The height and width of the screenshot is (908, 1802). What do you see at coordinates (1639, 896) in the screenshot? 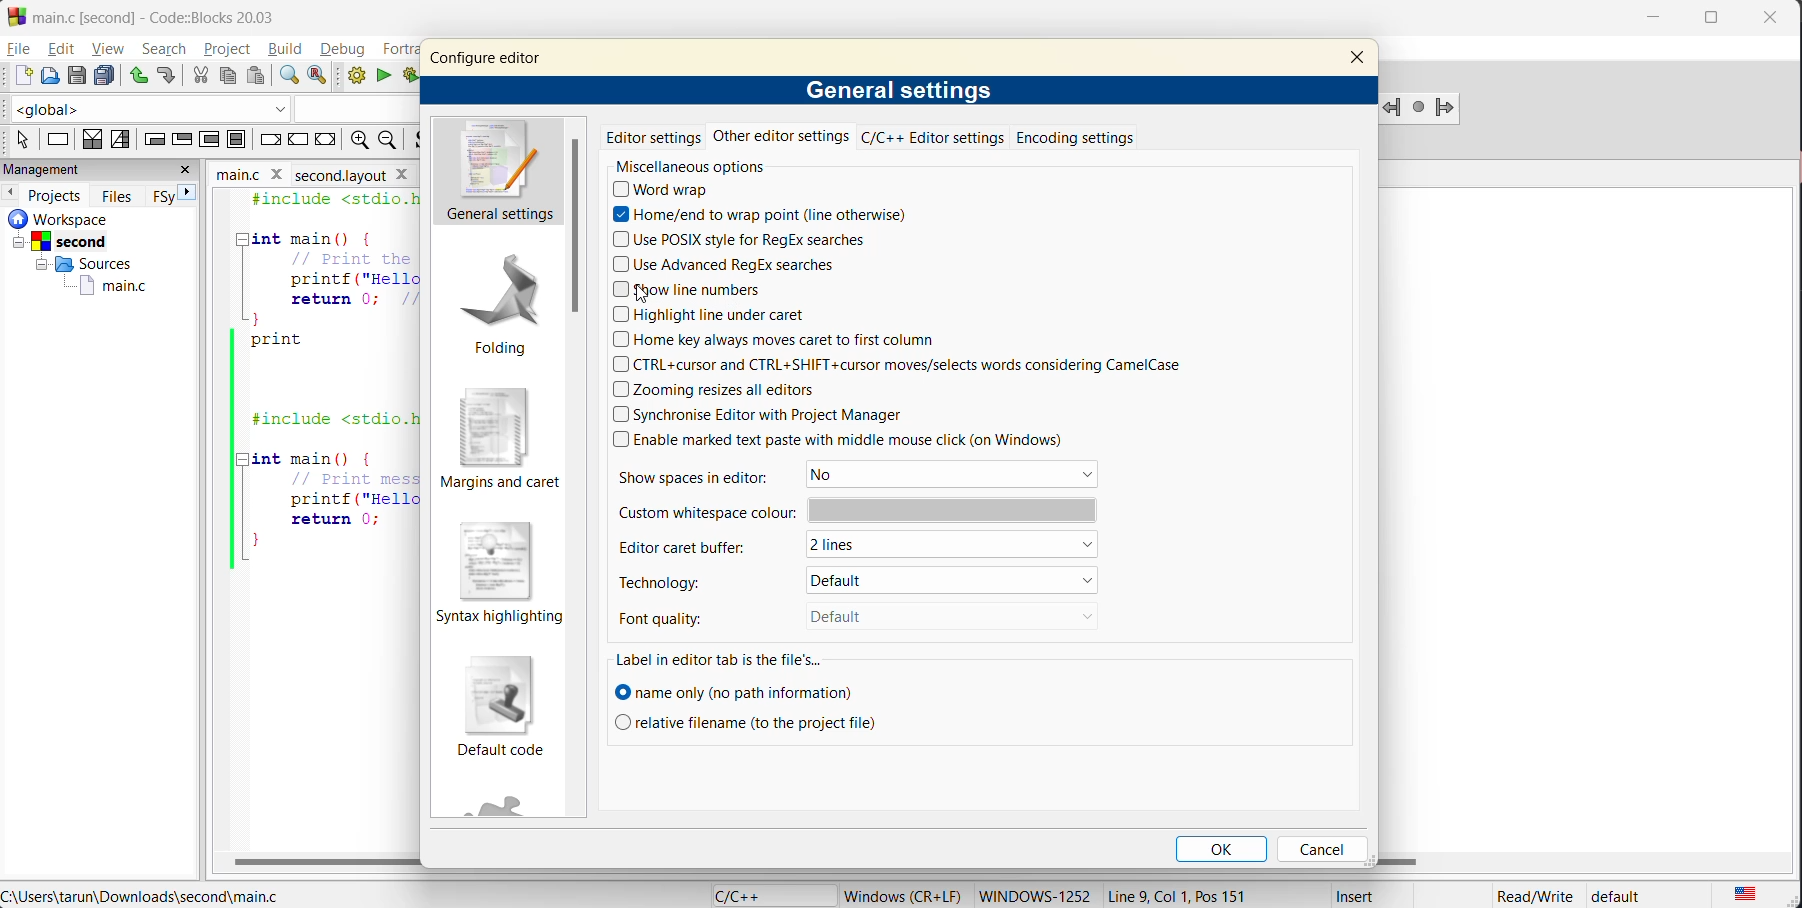
I see `default` at bounding box center [1639, 896].